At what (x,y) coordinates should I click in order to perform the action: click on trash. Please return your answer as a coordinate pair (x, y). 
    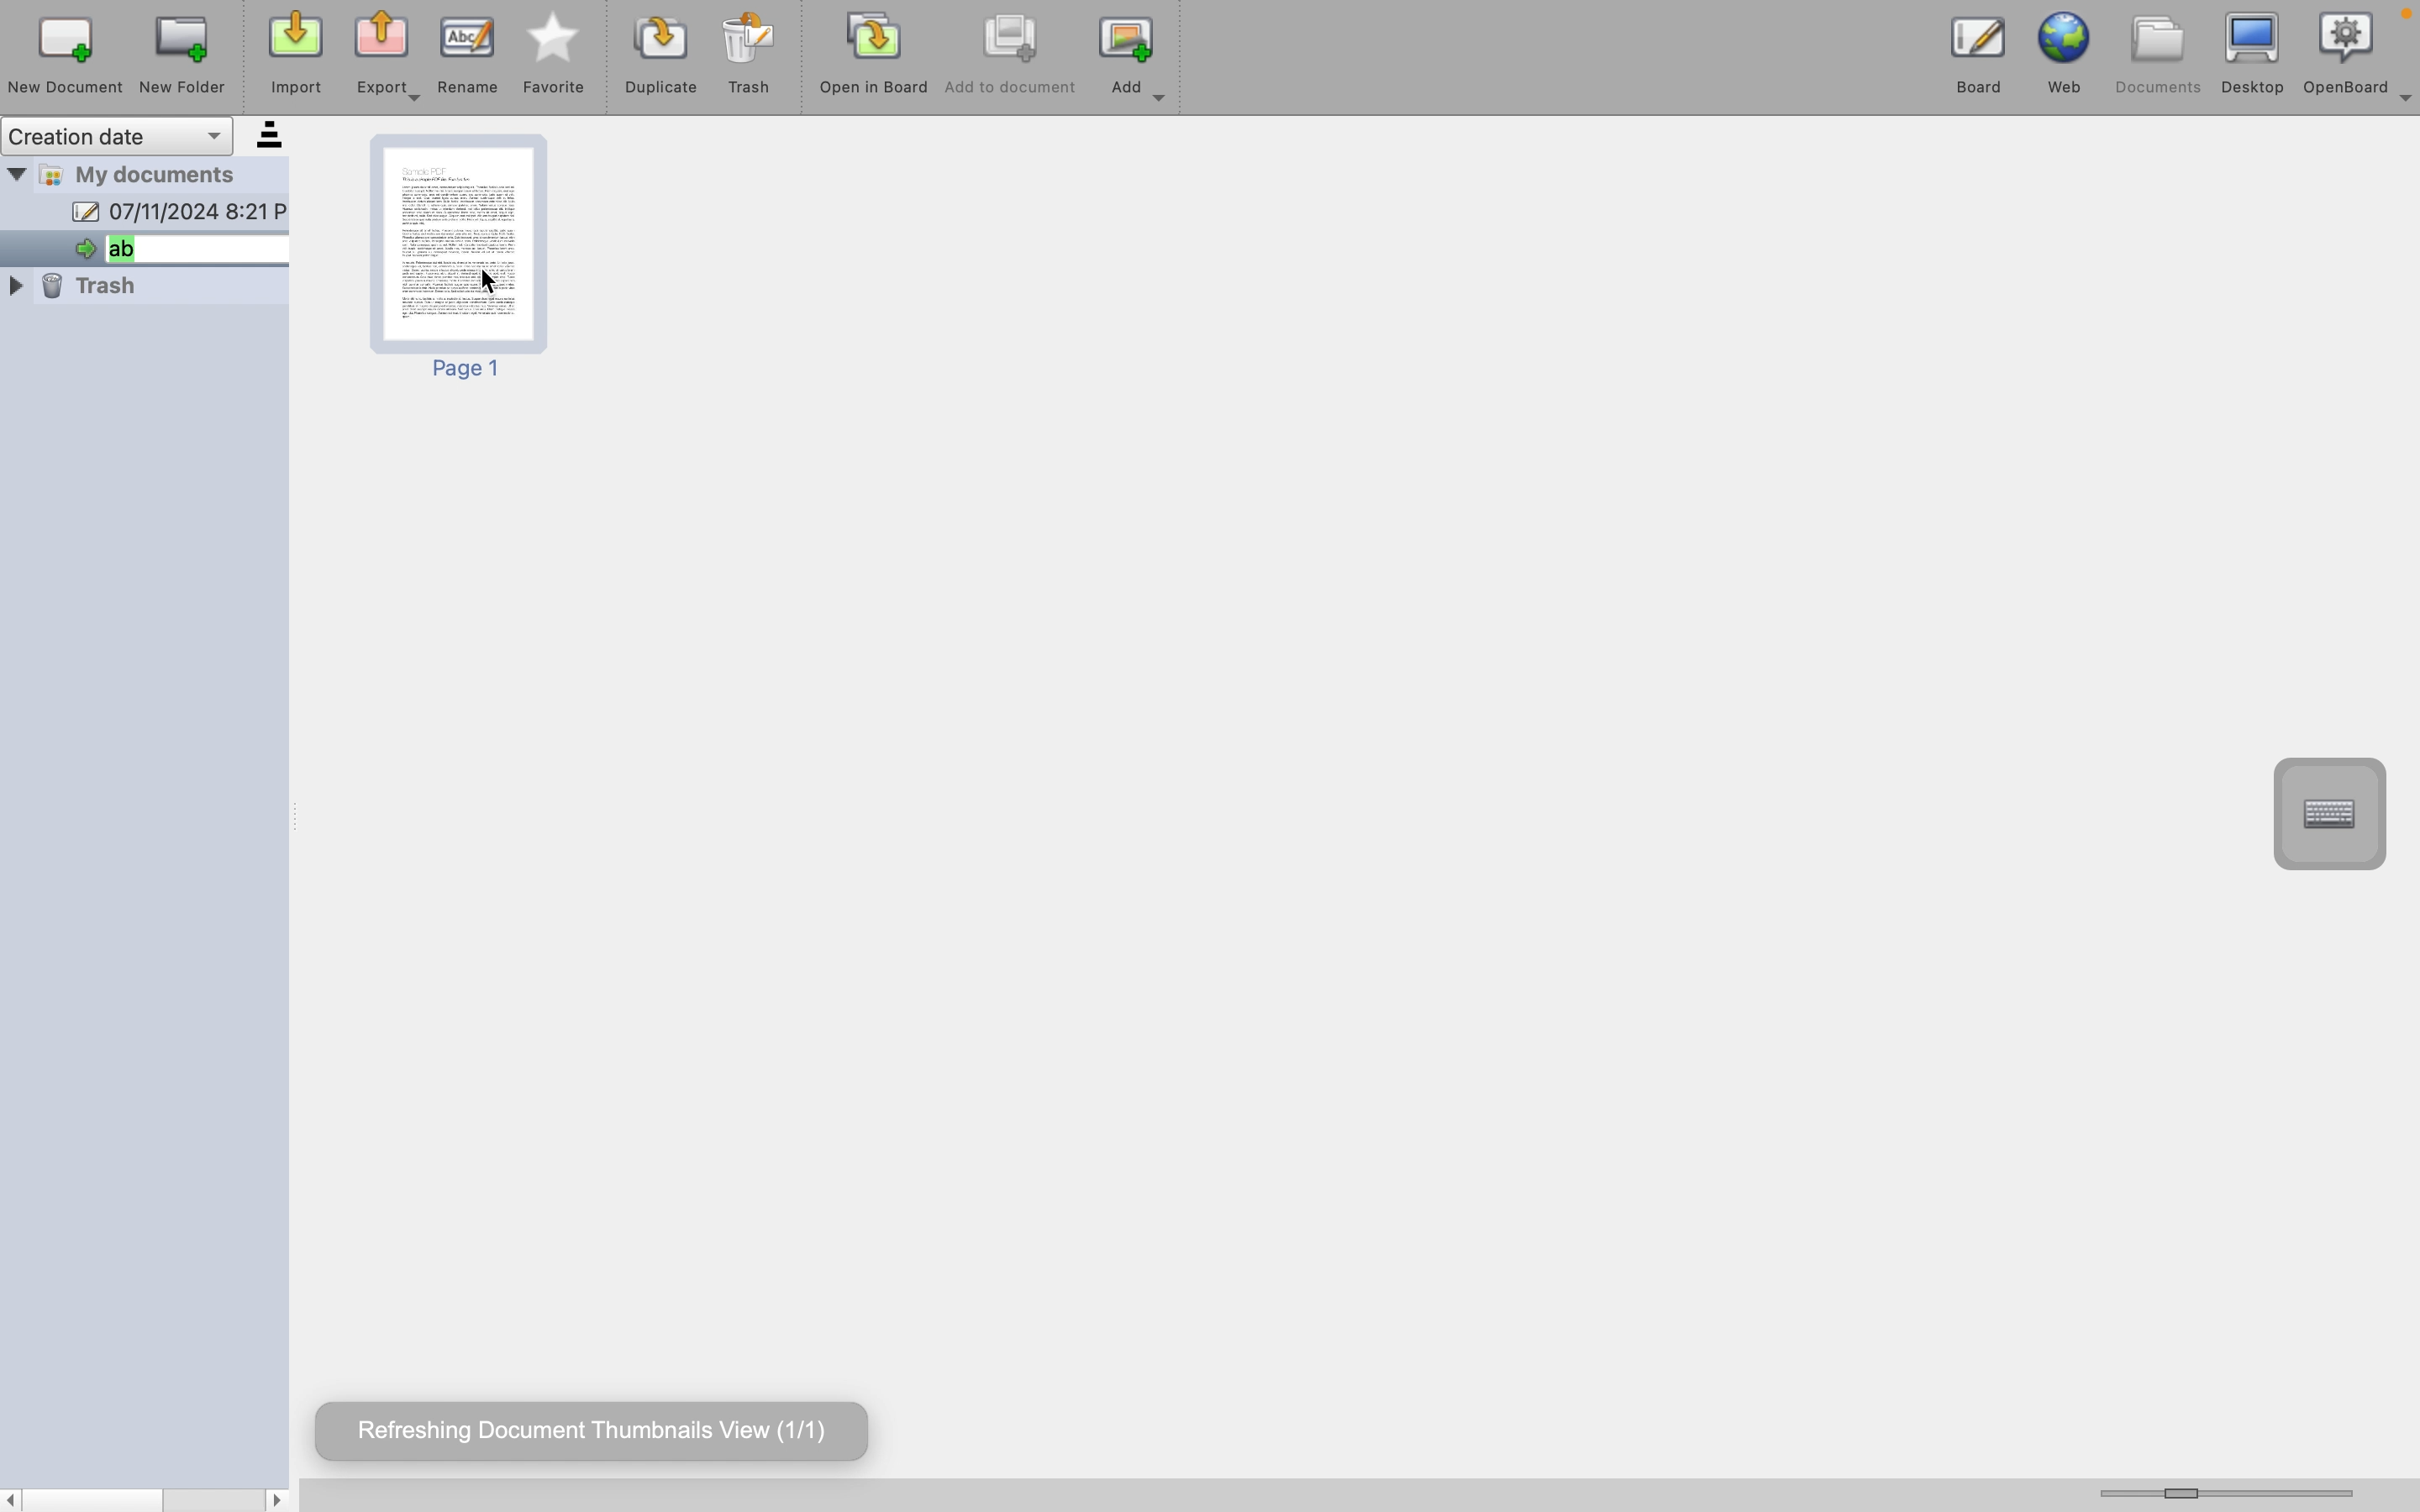
    Looking at the image, I should click on (752, 58).